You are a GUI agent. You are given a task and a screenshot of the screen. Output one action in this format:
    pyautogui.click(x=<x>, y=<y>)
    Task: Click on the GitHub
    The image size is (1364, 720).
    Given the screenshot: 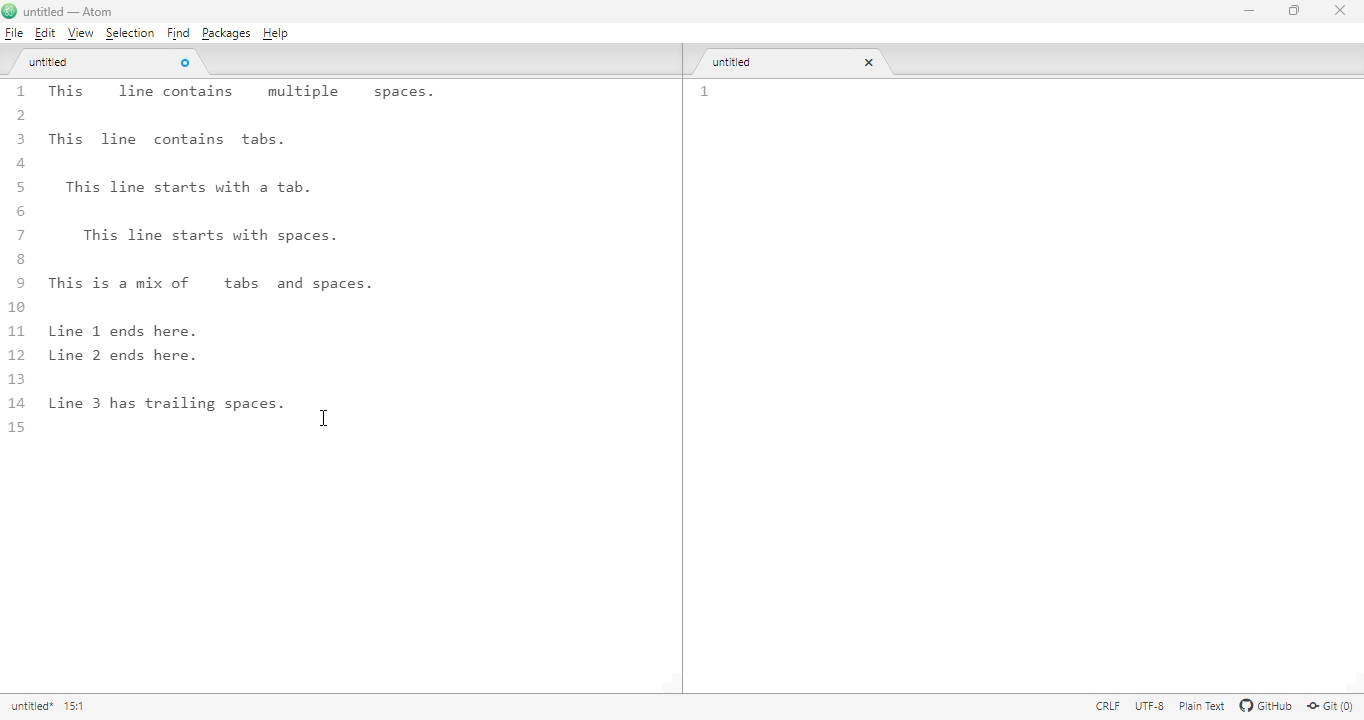 What is the action you would take?
    pyautogui.click(x=1267, y=706)
    